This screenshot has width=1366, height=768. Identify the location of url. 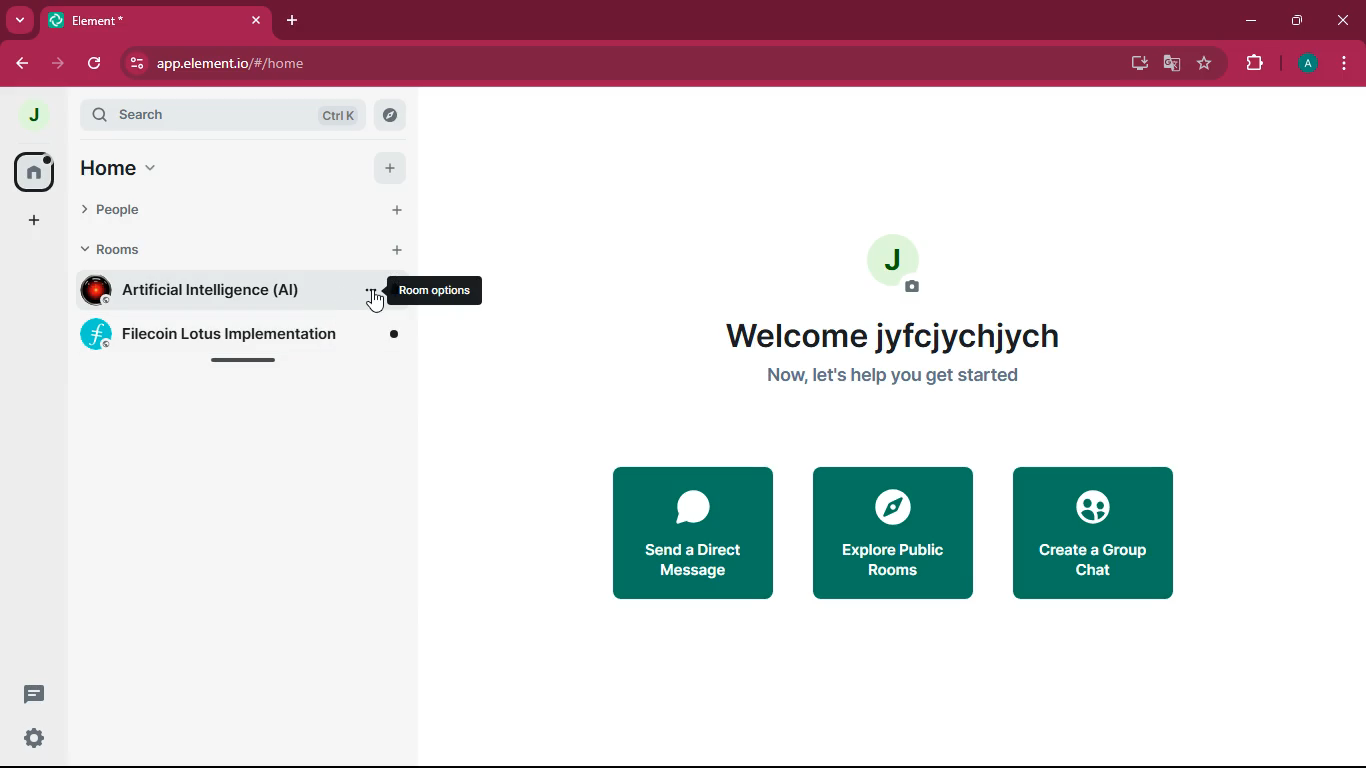
(231, 64).